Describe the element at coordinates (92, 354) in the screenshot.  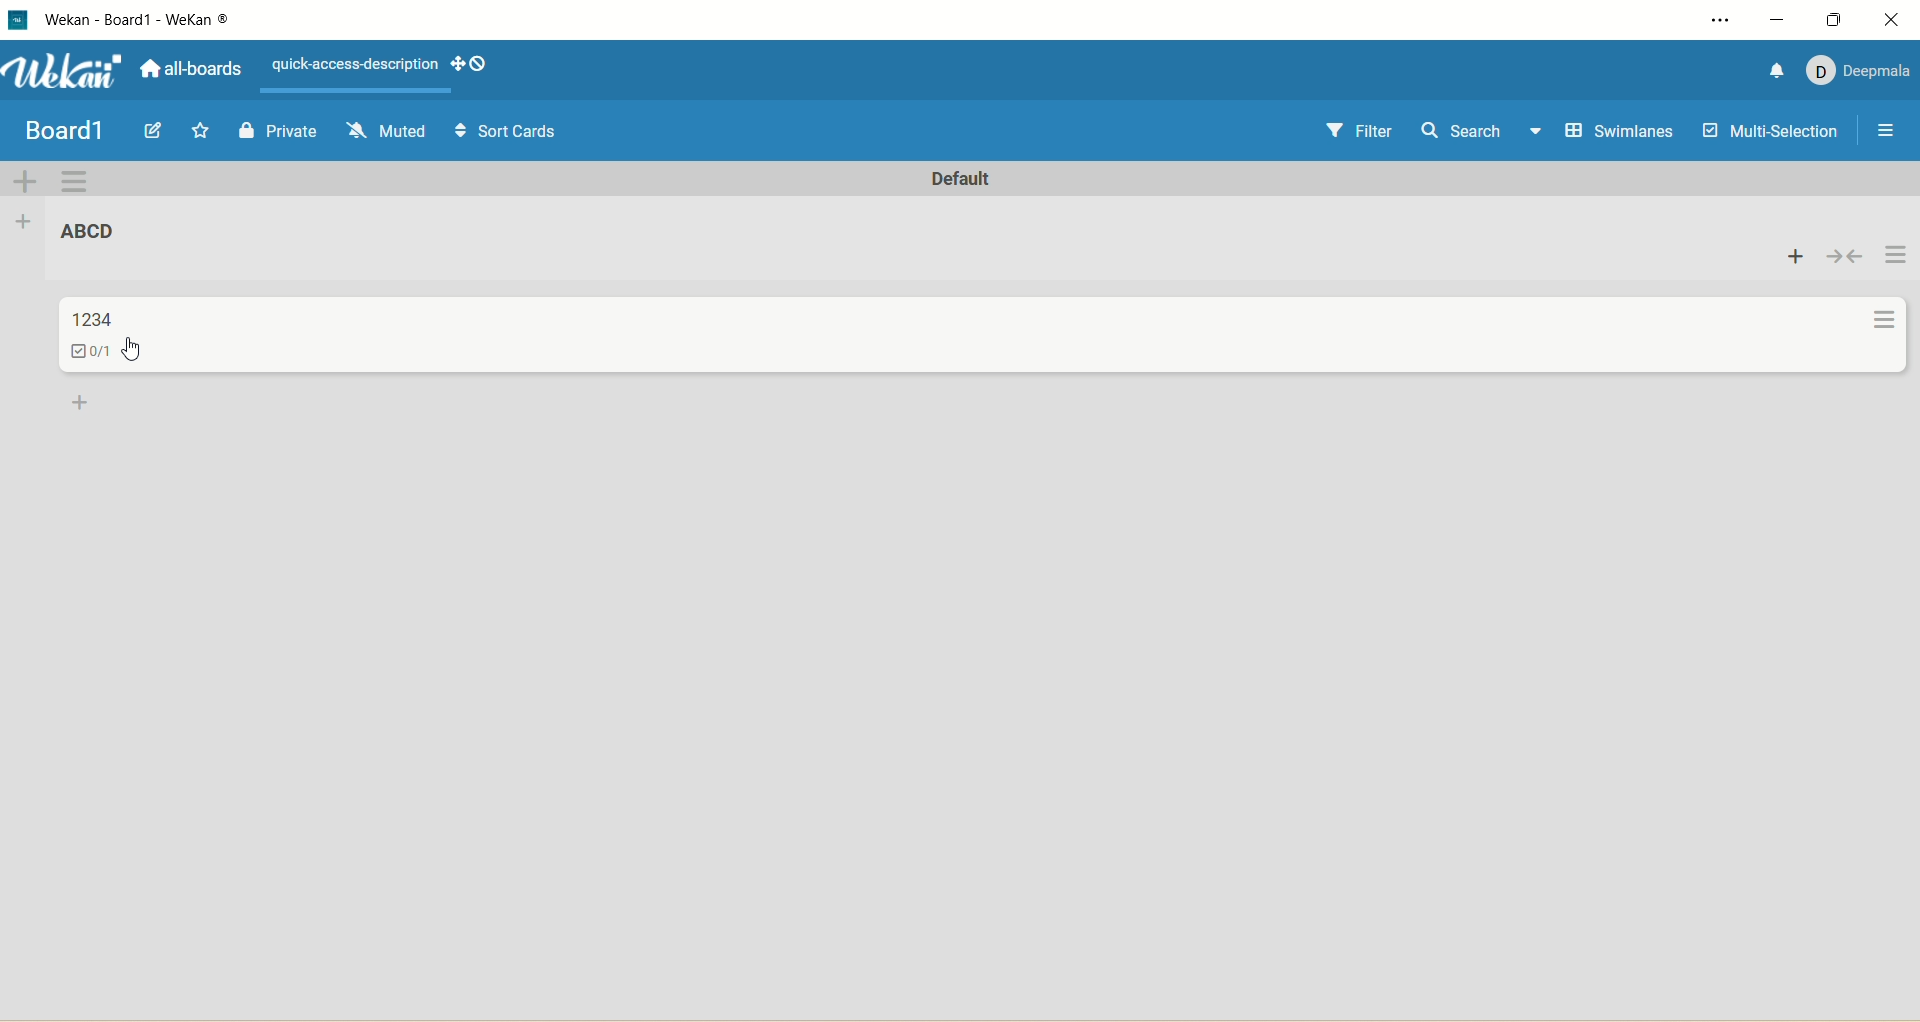
I see `checklist` at that location.